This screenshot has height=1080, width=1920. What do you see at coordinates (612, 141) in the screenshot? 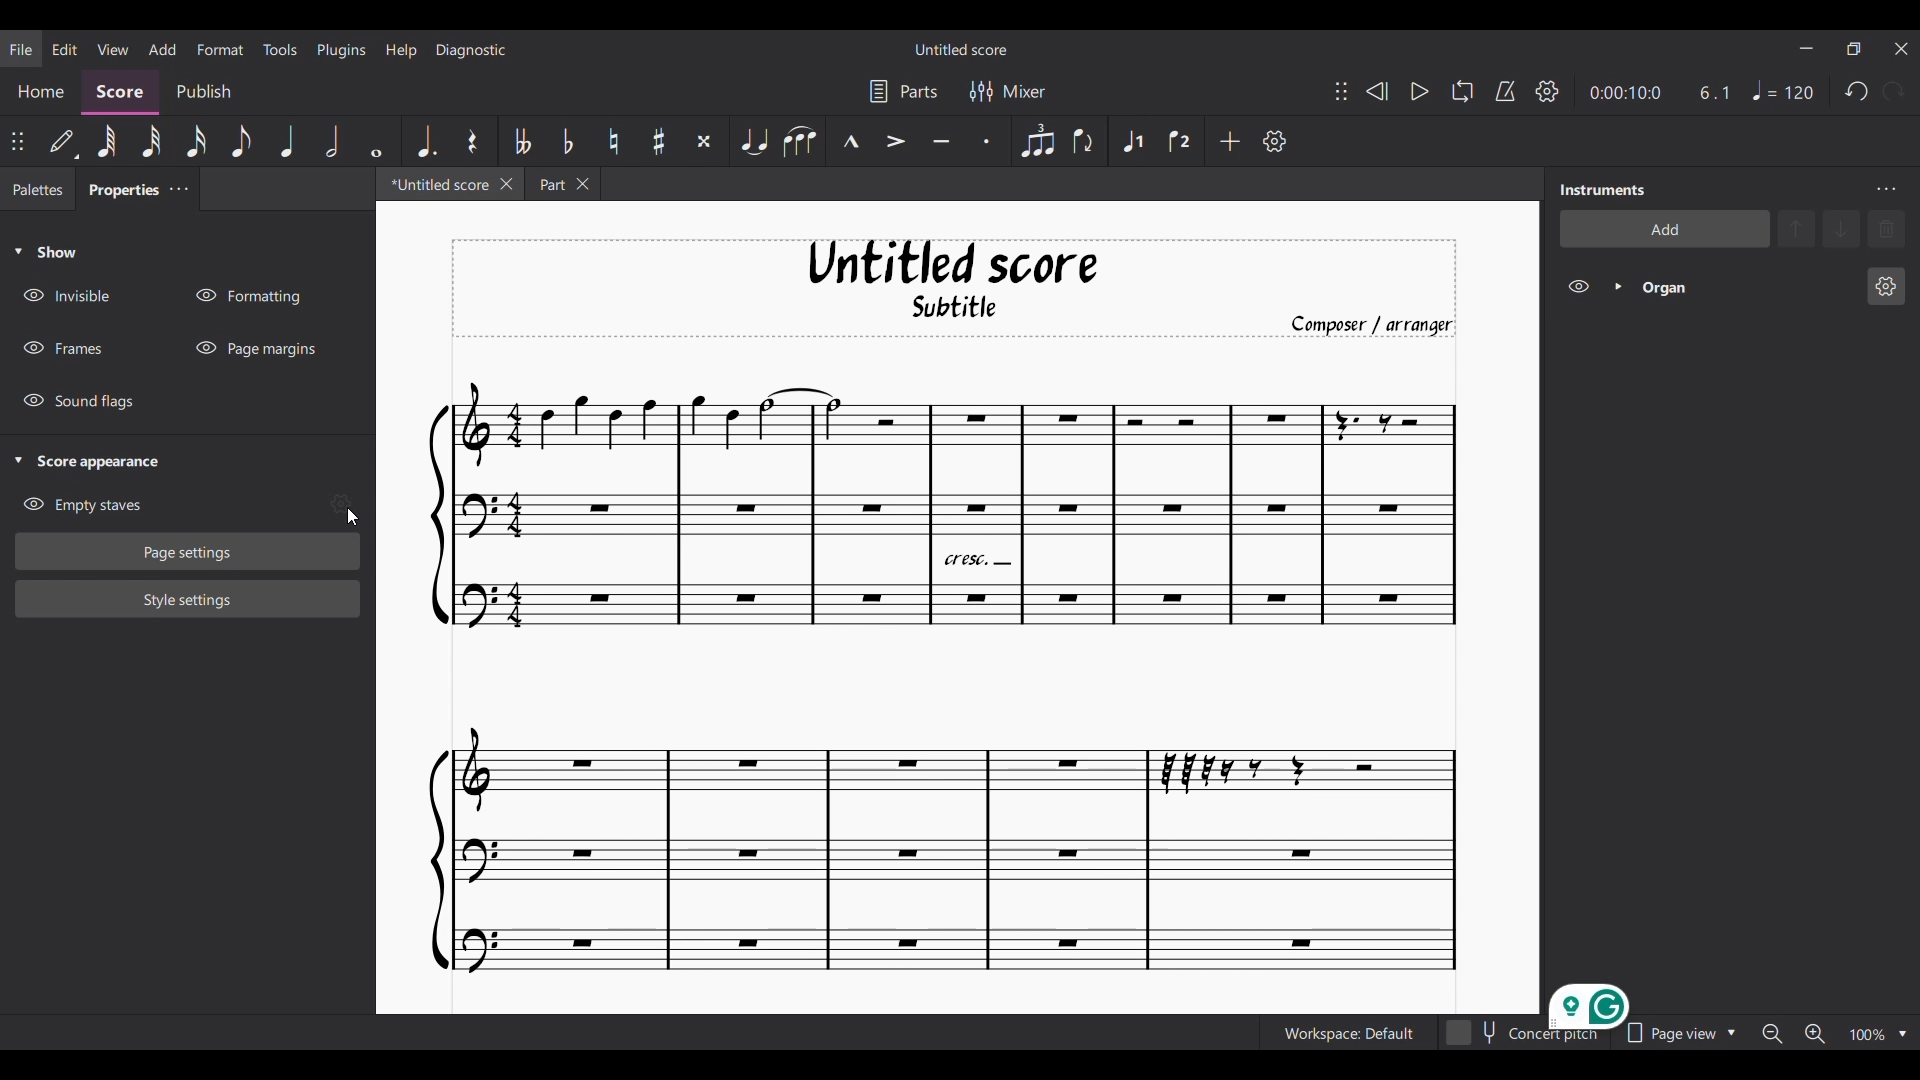
I see `Toggle nature` at bounding box center [612, 141].